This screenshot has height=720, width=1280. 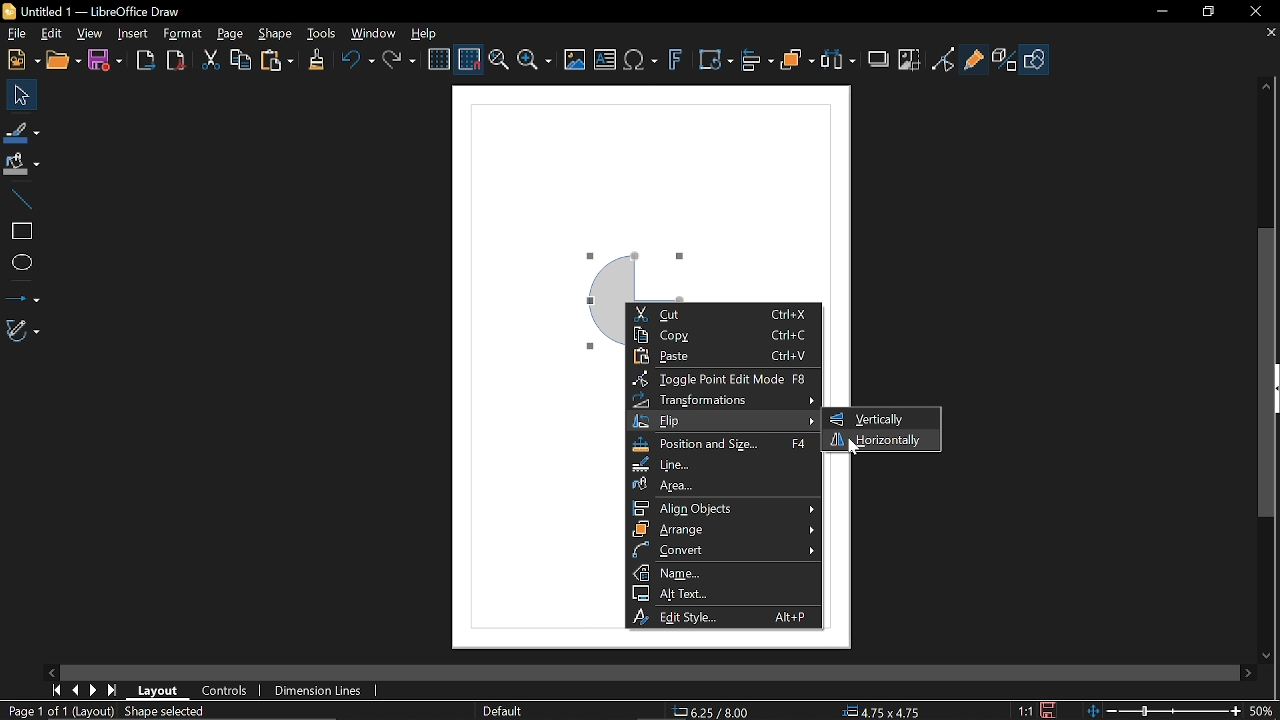 What do you see at coordinates (241, 61) in the screenshot?
I see `Copy` at bounding box center [241, 61].